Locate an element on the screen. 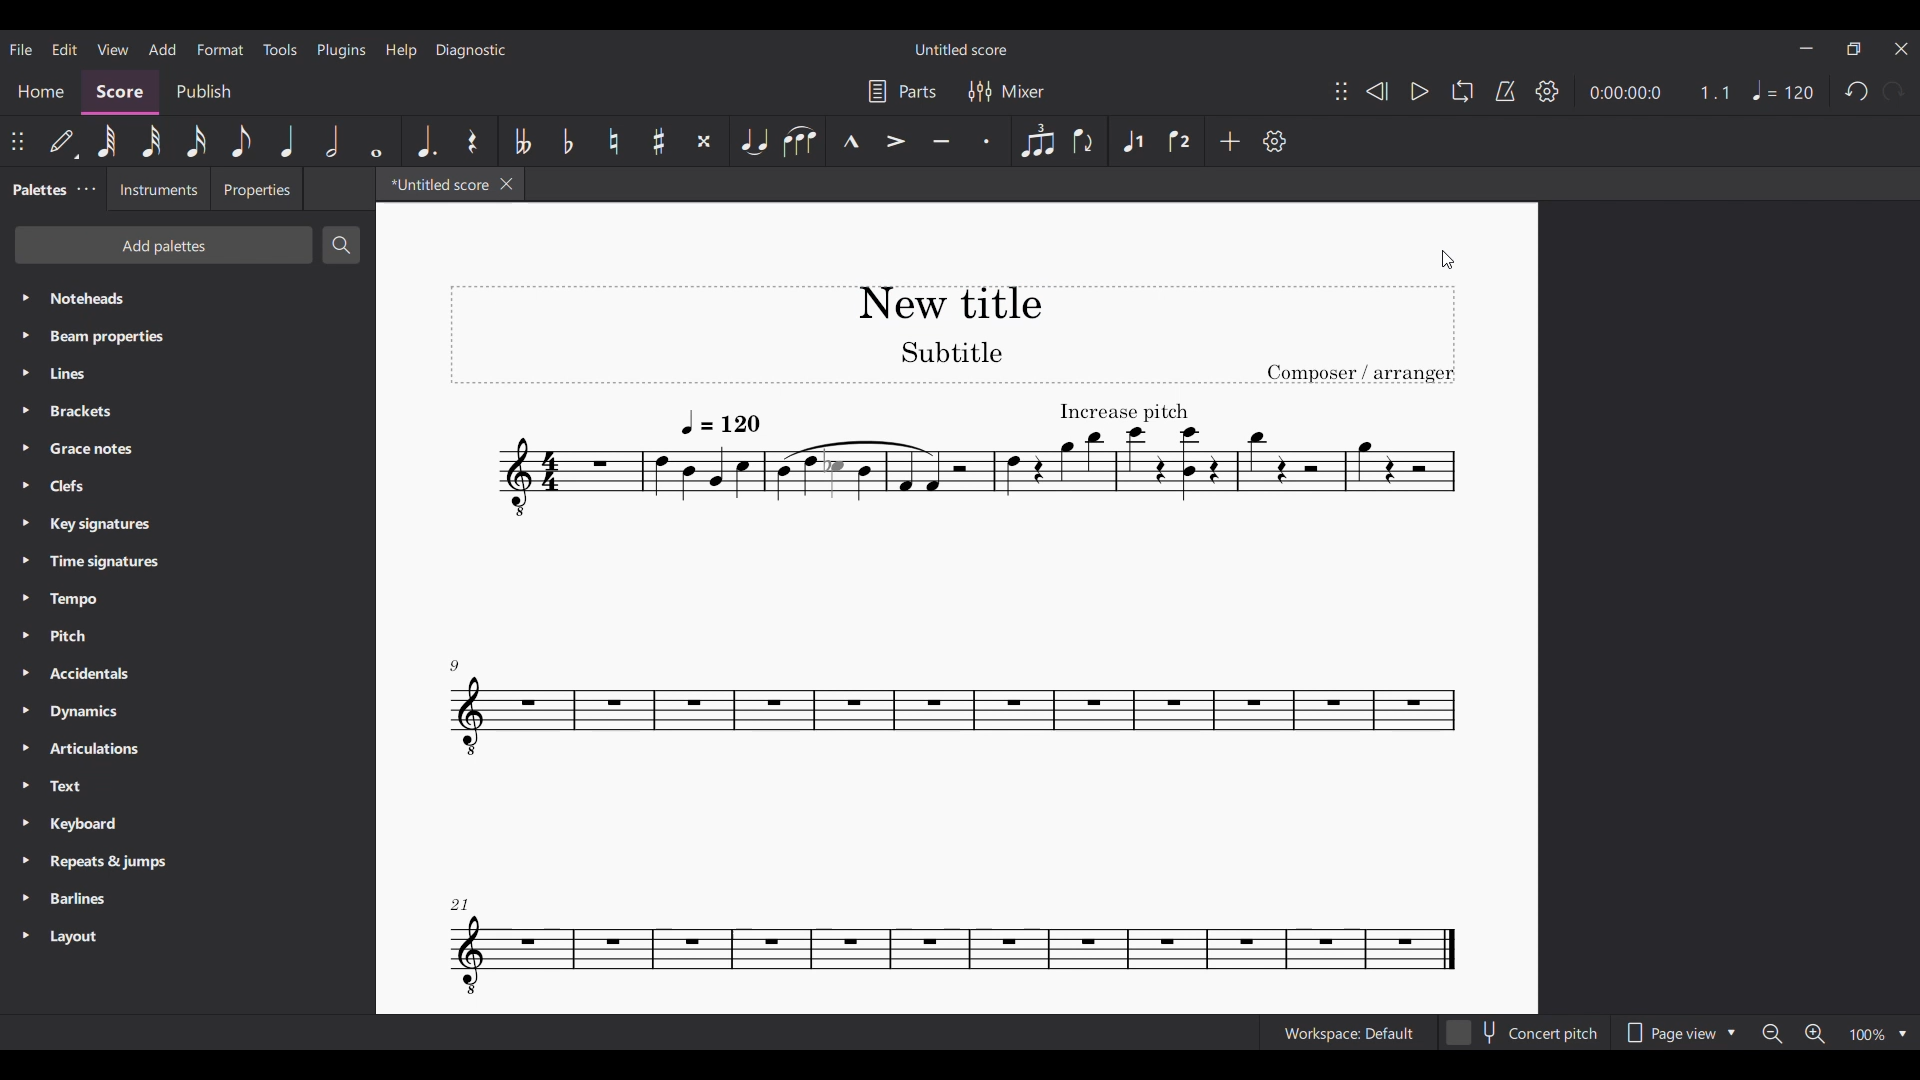 This screenshot has height=1080, width=1920. Properties is located at coordinates (256, 189).